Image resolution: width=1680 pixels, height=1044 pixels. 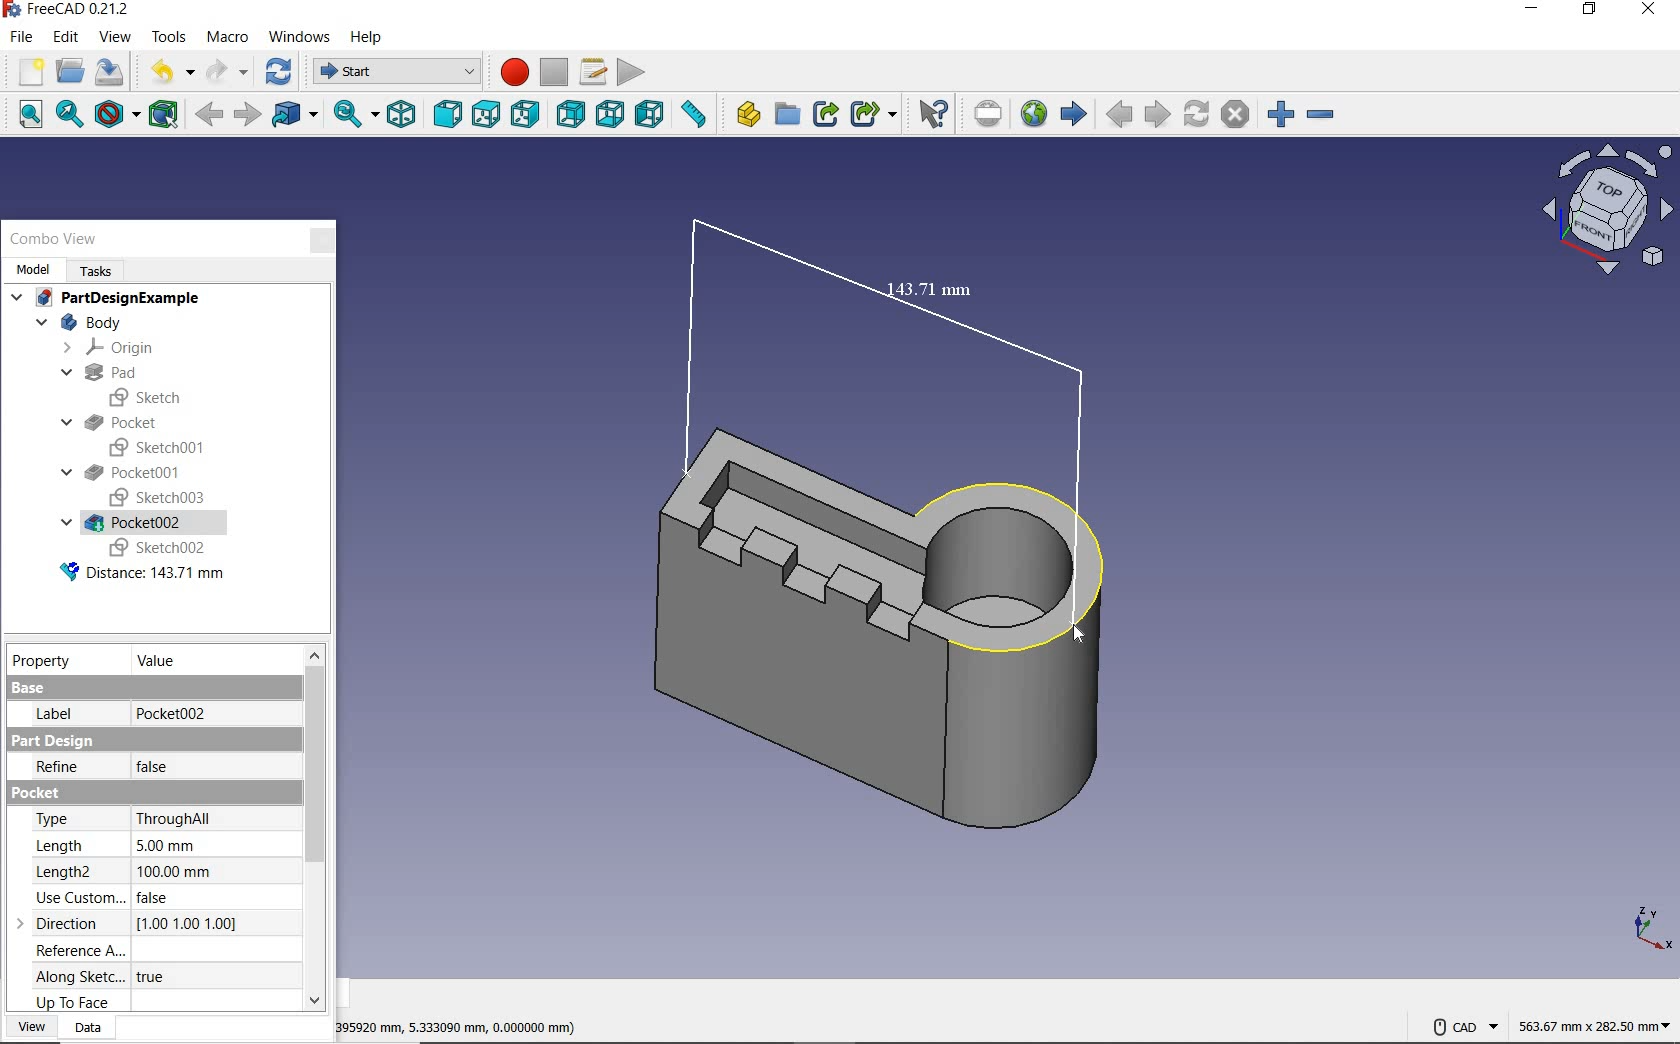 What do you see at coordinates (352, 115) in the screenshot?
I see `sync view` at bounding box center [352, 115].